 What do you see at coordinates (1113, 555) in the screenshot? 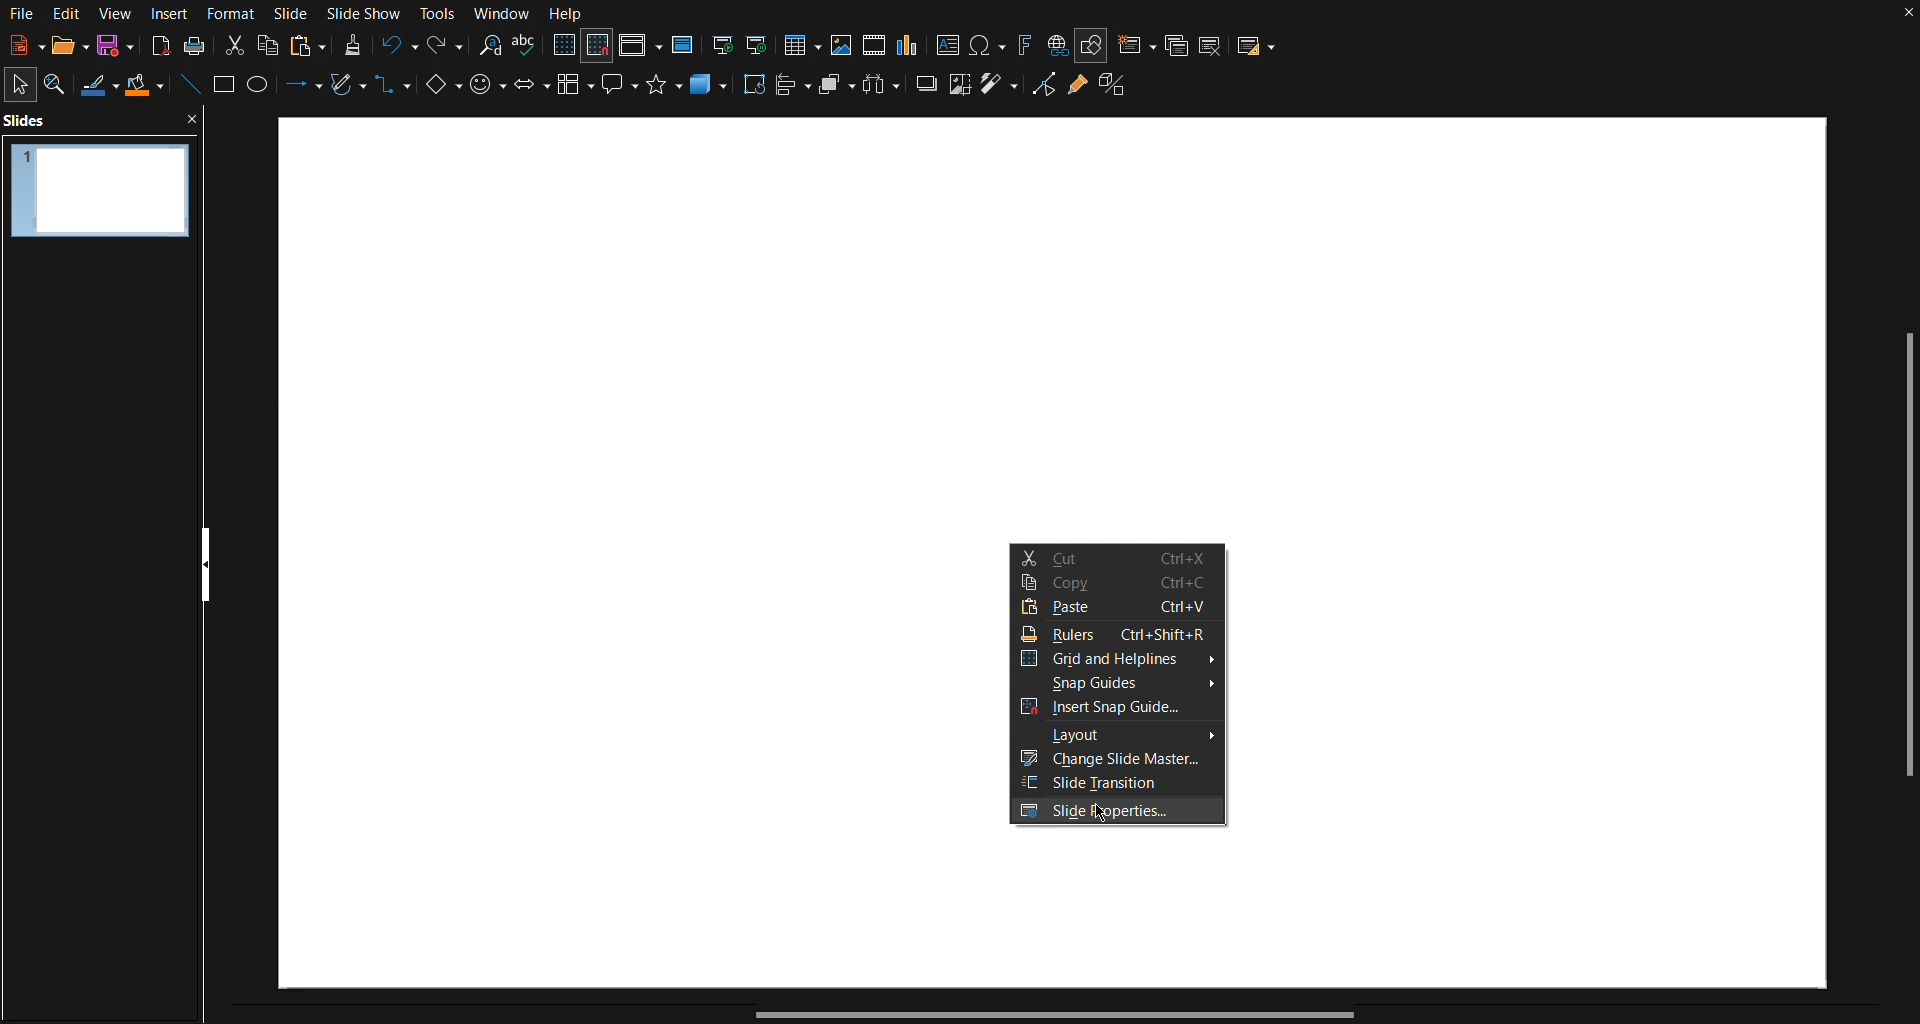
I see `Cut` at bounding box center [1113, 555].